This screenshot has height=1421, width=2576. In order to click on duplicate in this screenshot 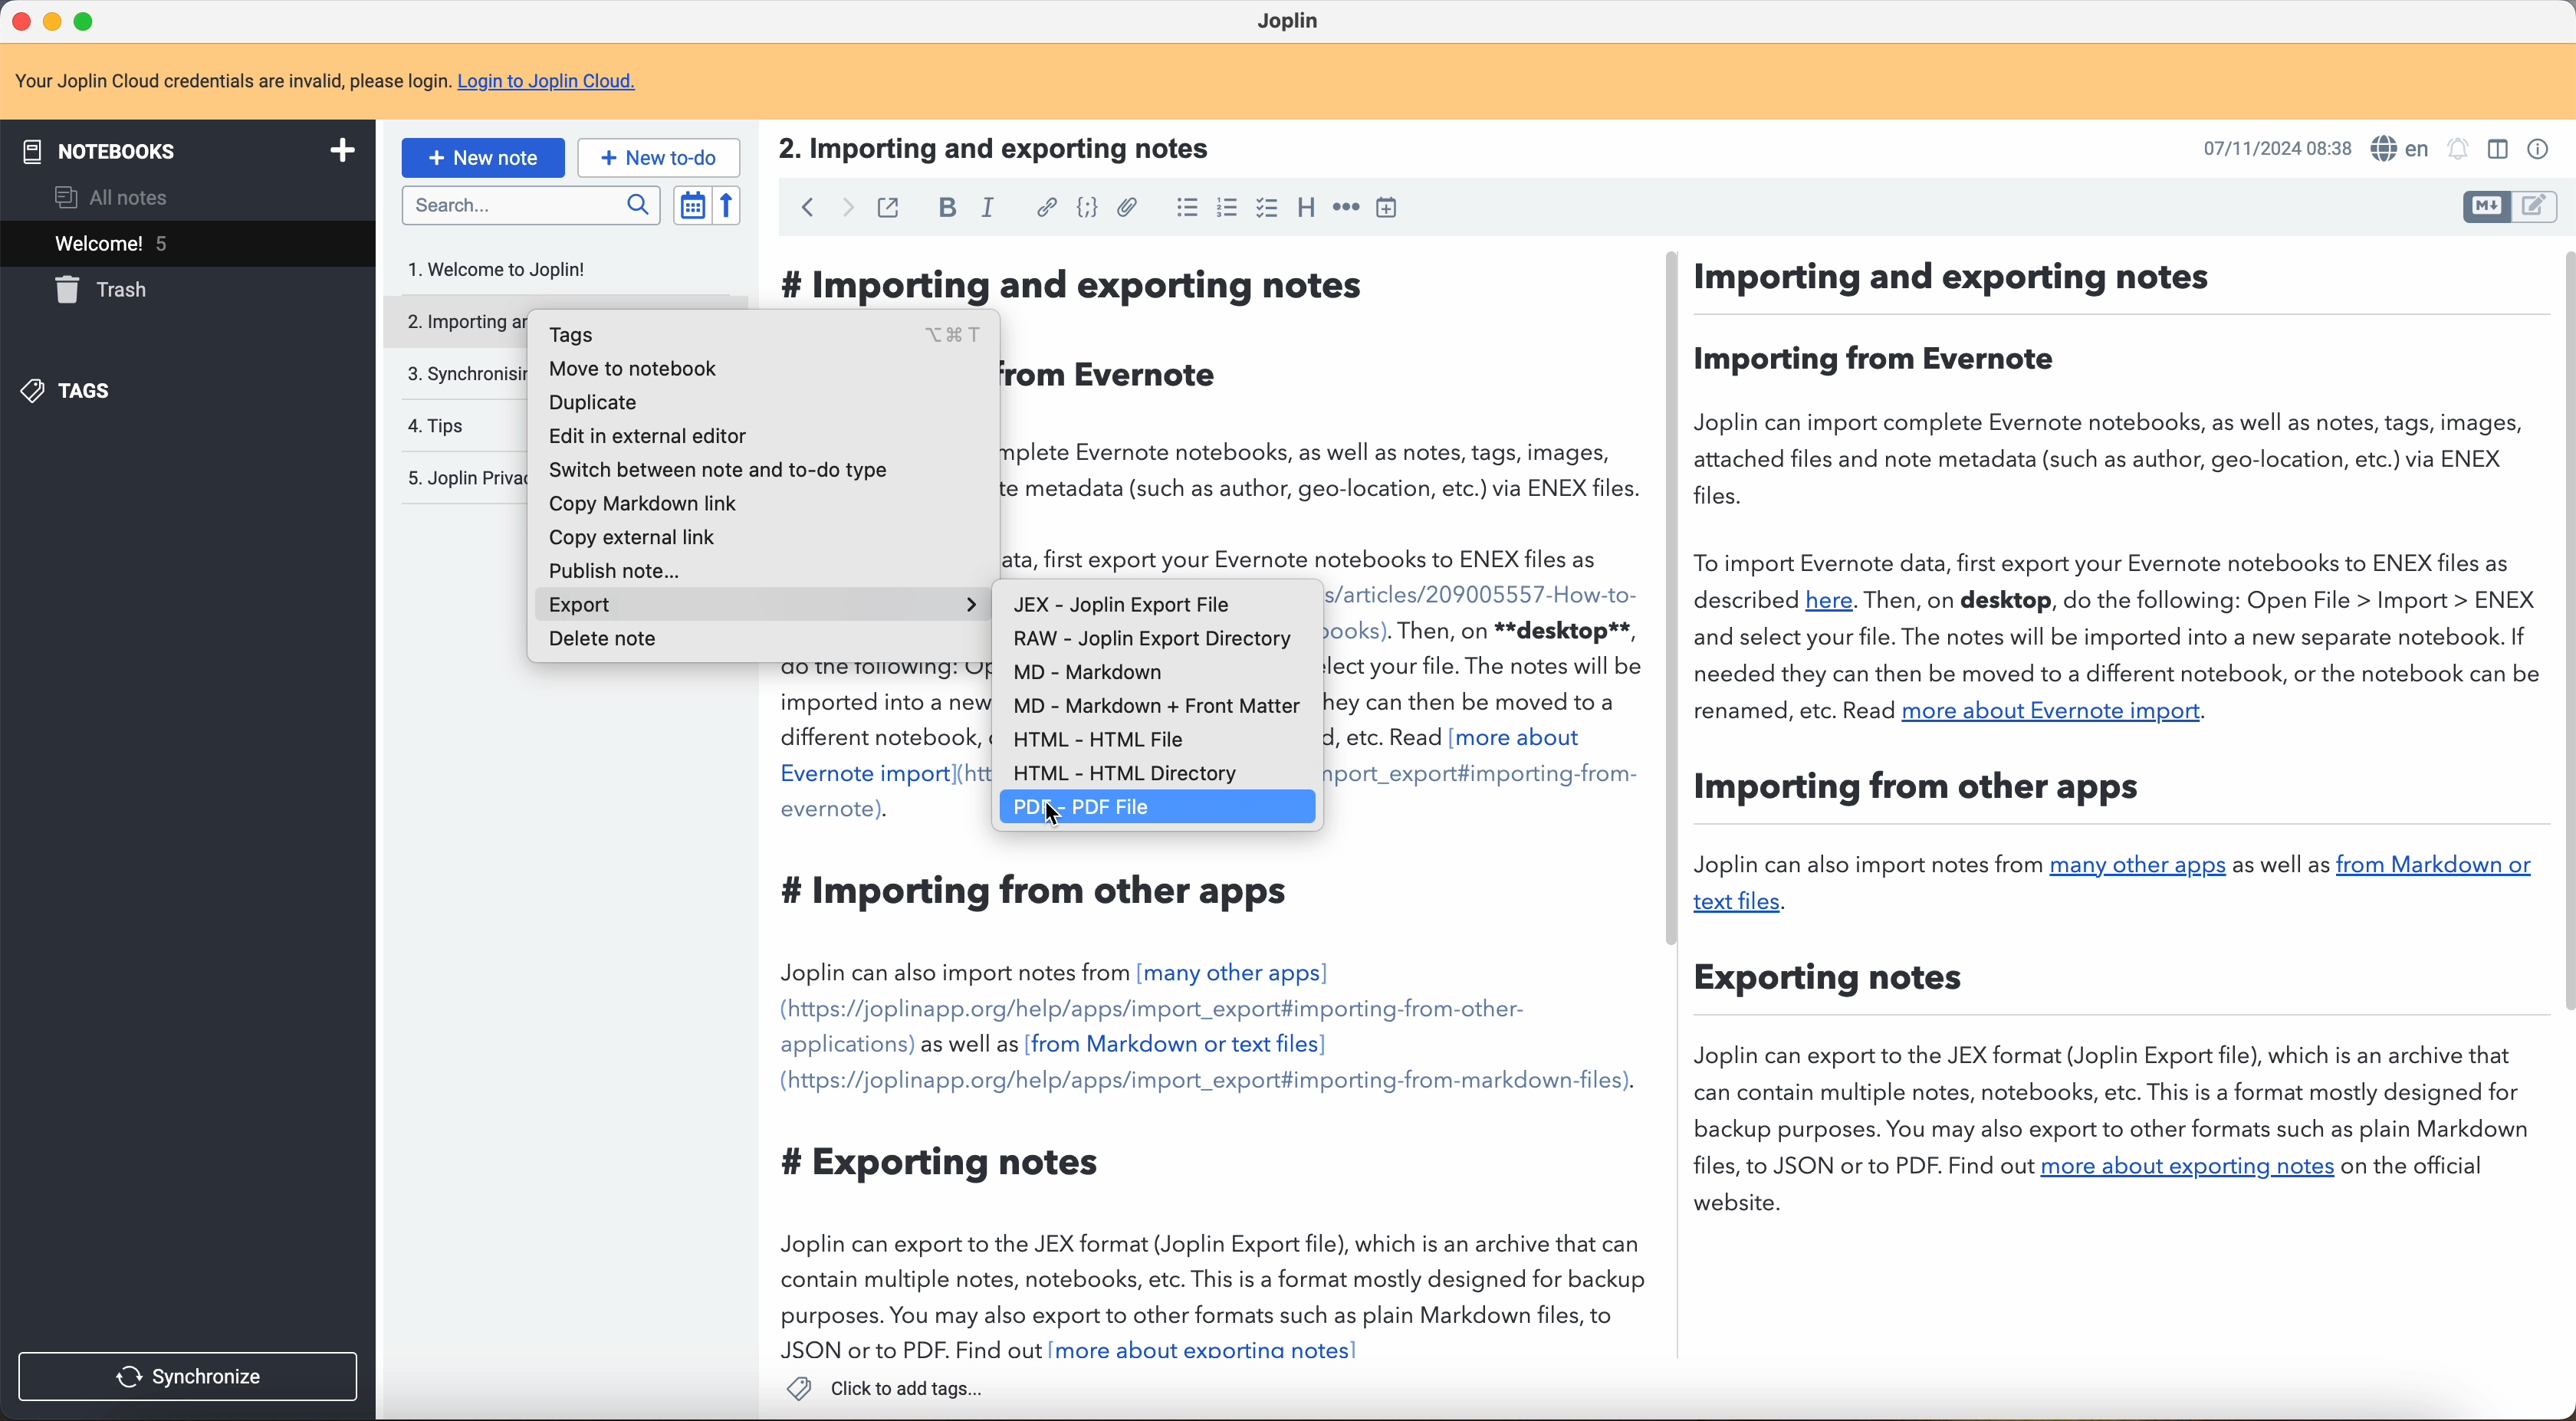, I will do `click(594, 401)`.